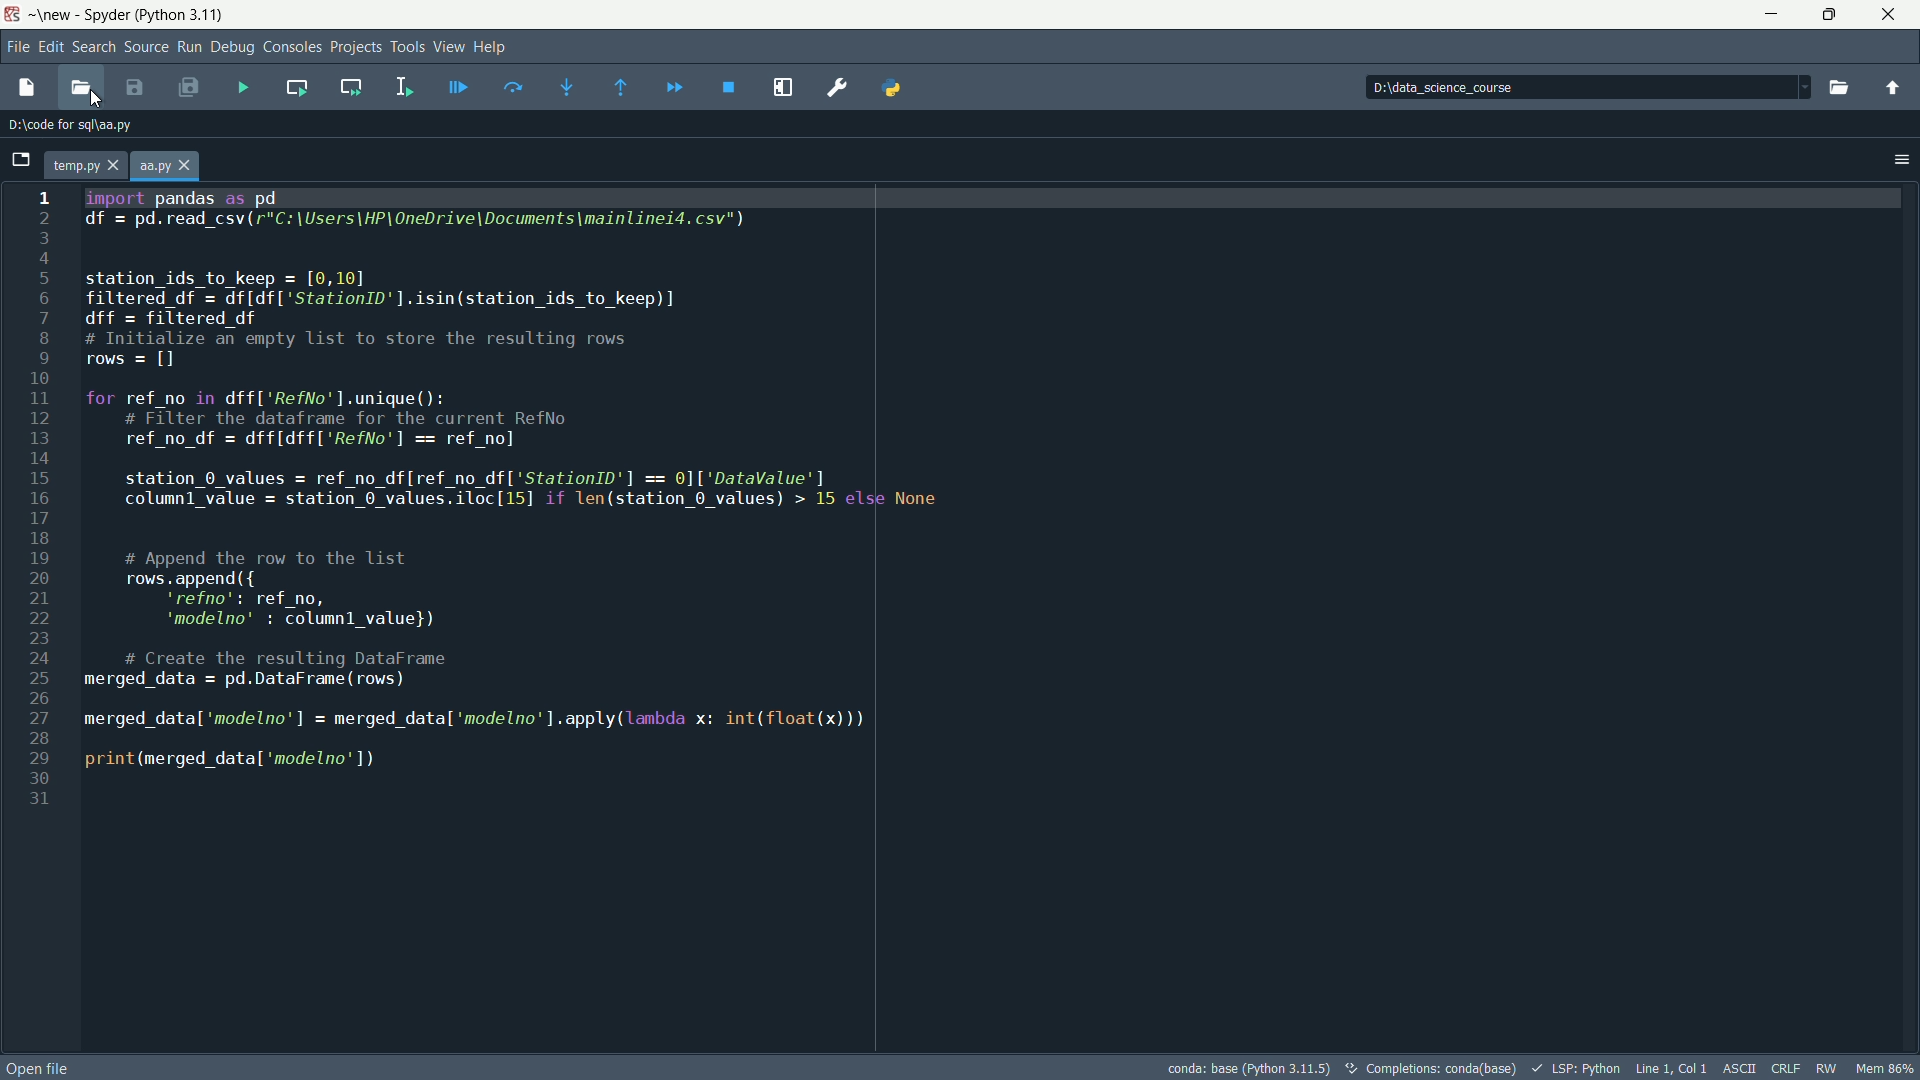 This screenshot has height=1080, width=1920. I want to click on save all files, so click(188, 88).